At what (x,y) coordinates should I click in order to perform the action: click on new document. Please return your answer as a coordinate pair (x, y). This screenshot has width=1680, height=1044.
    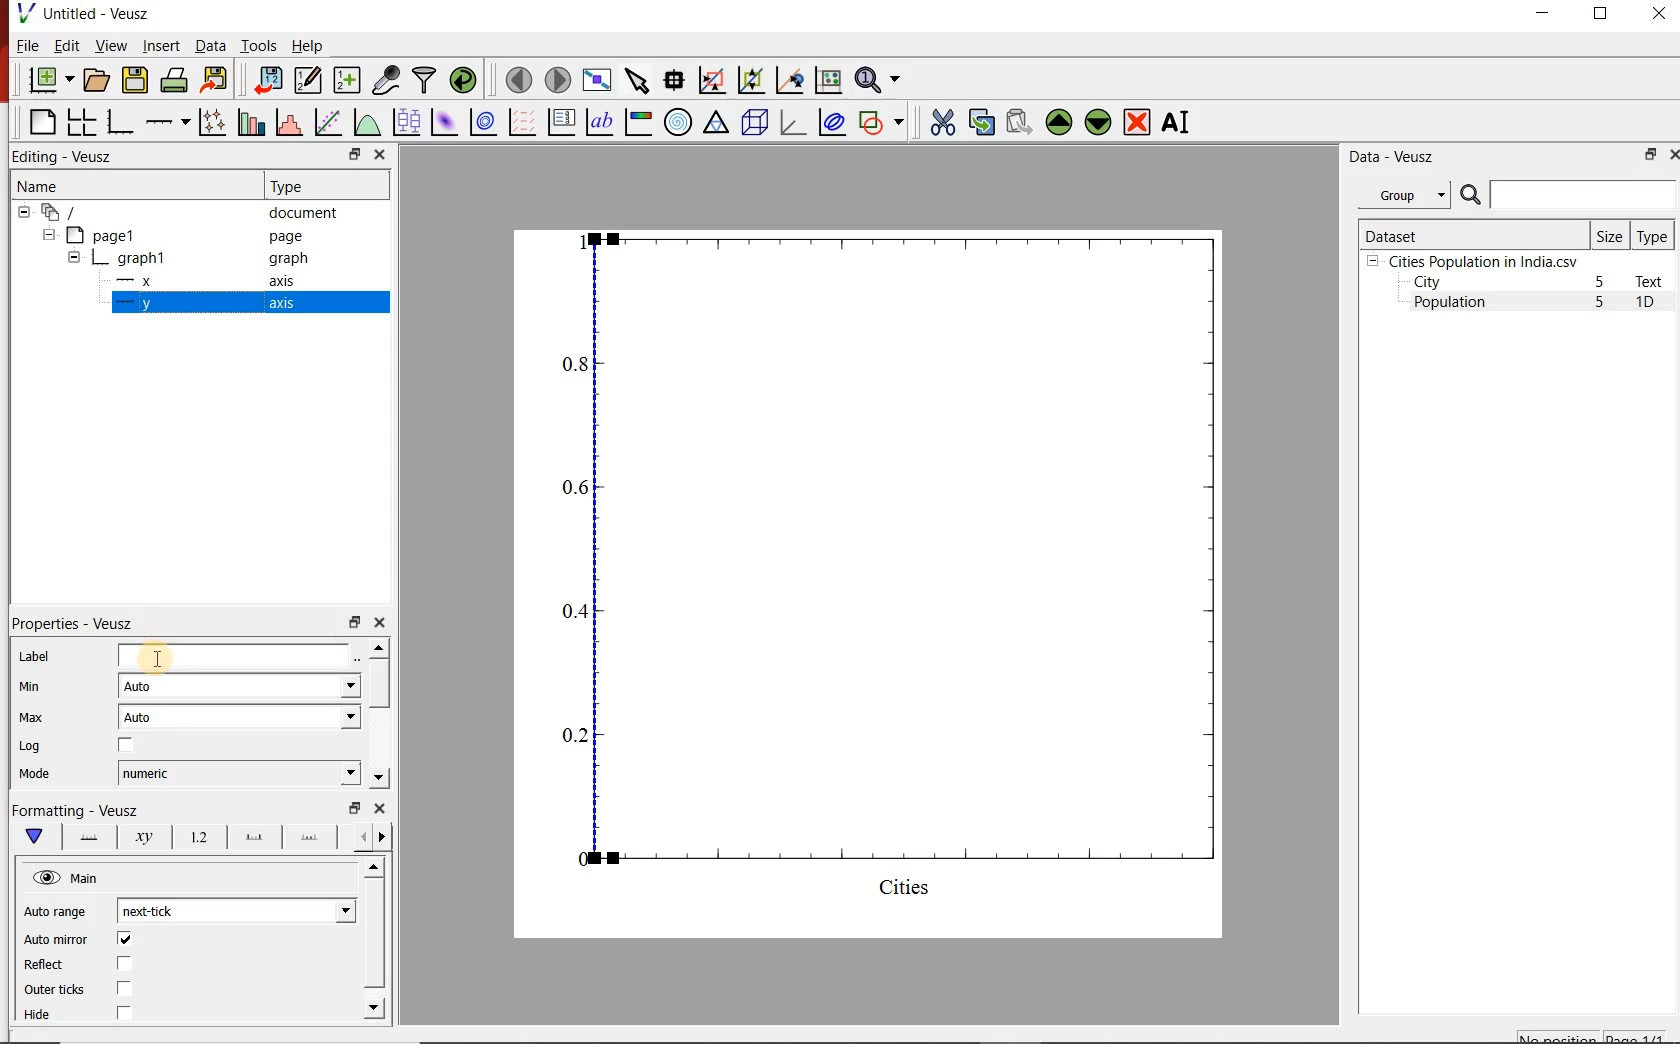
    Looking at the image, I should click on (47, 81).